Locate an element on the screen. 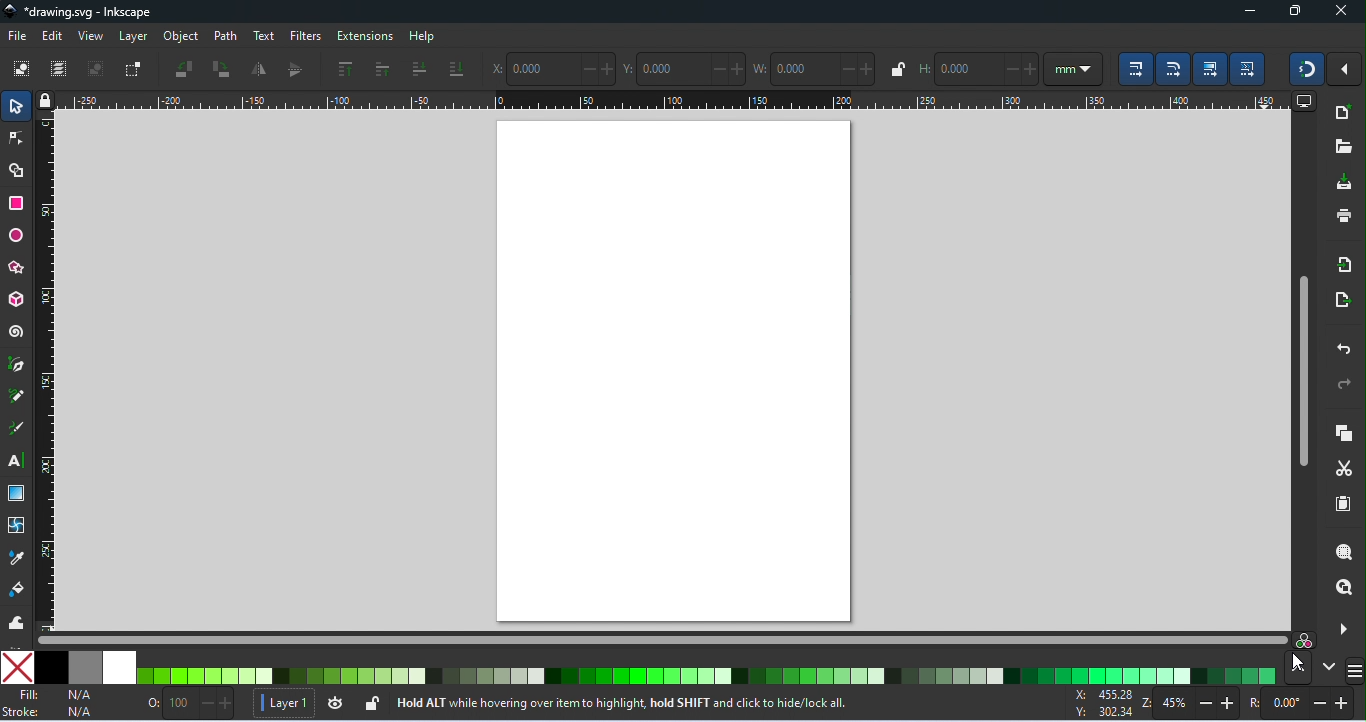 This screenshot has height=722, width=1366. stroke is located at coordinates (52, 713).